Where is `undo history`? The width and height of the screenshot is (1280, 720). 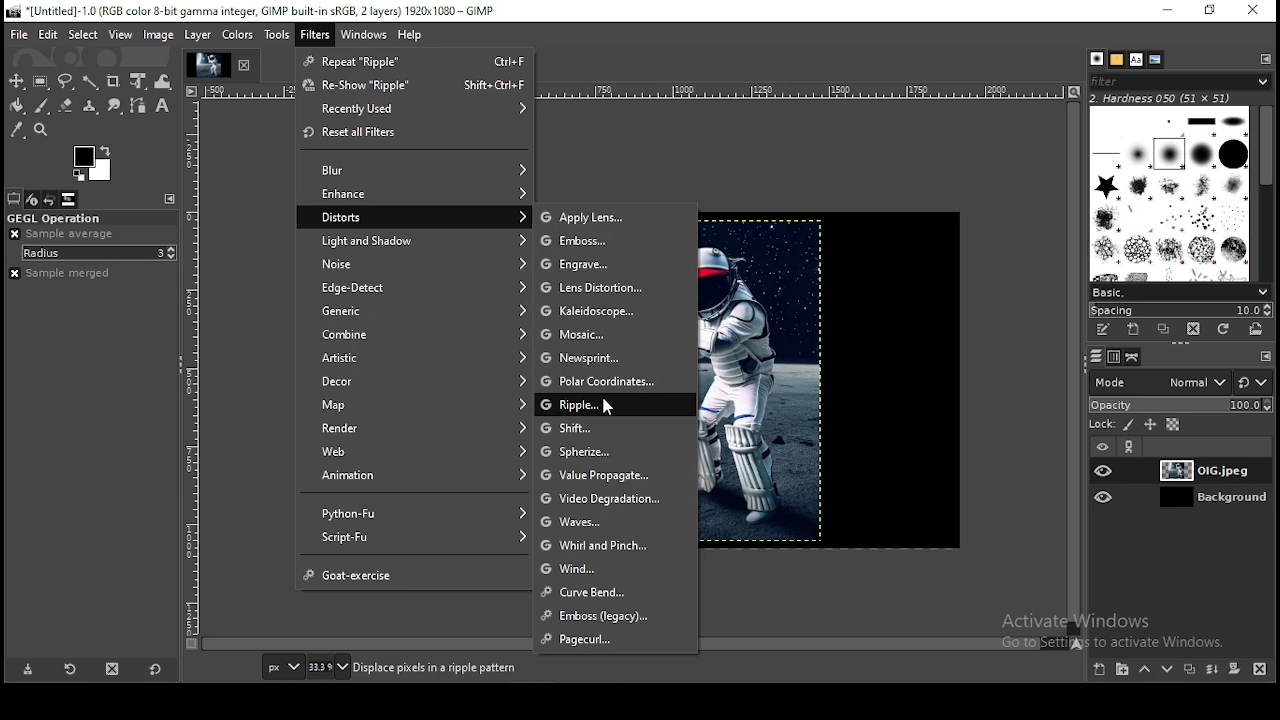 undo history is located at coordinates (51, 200).